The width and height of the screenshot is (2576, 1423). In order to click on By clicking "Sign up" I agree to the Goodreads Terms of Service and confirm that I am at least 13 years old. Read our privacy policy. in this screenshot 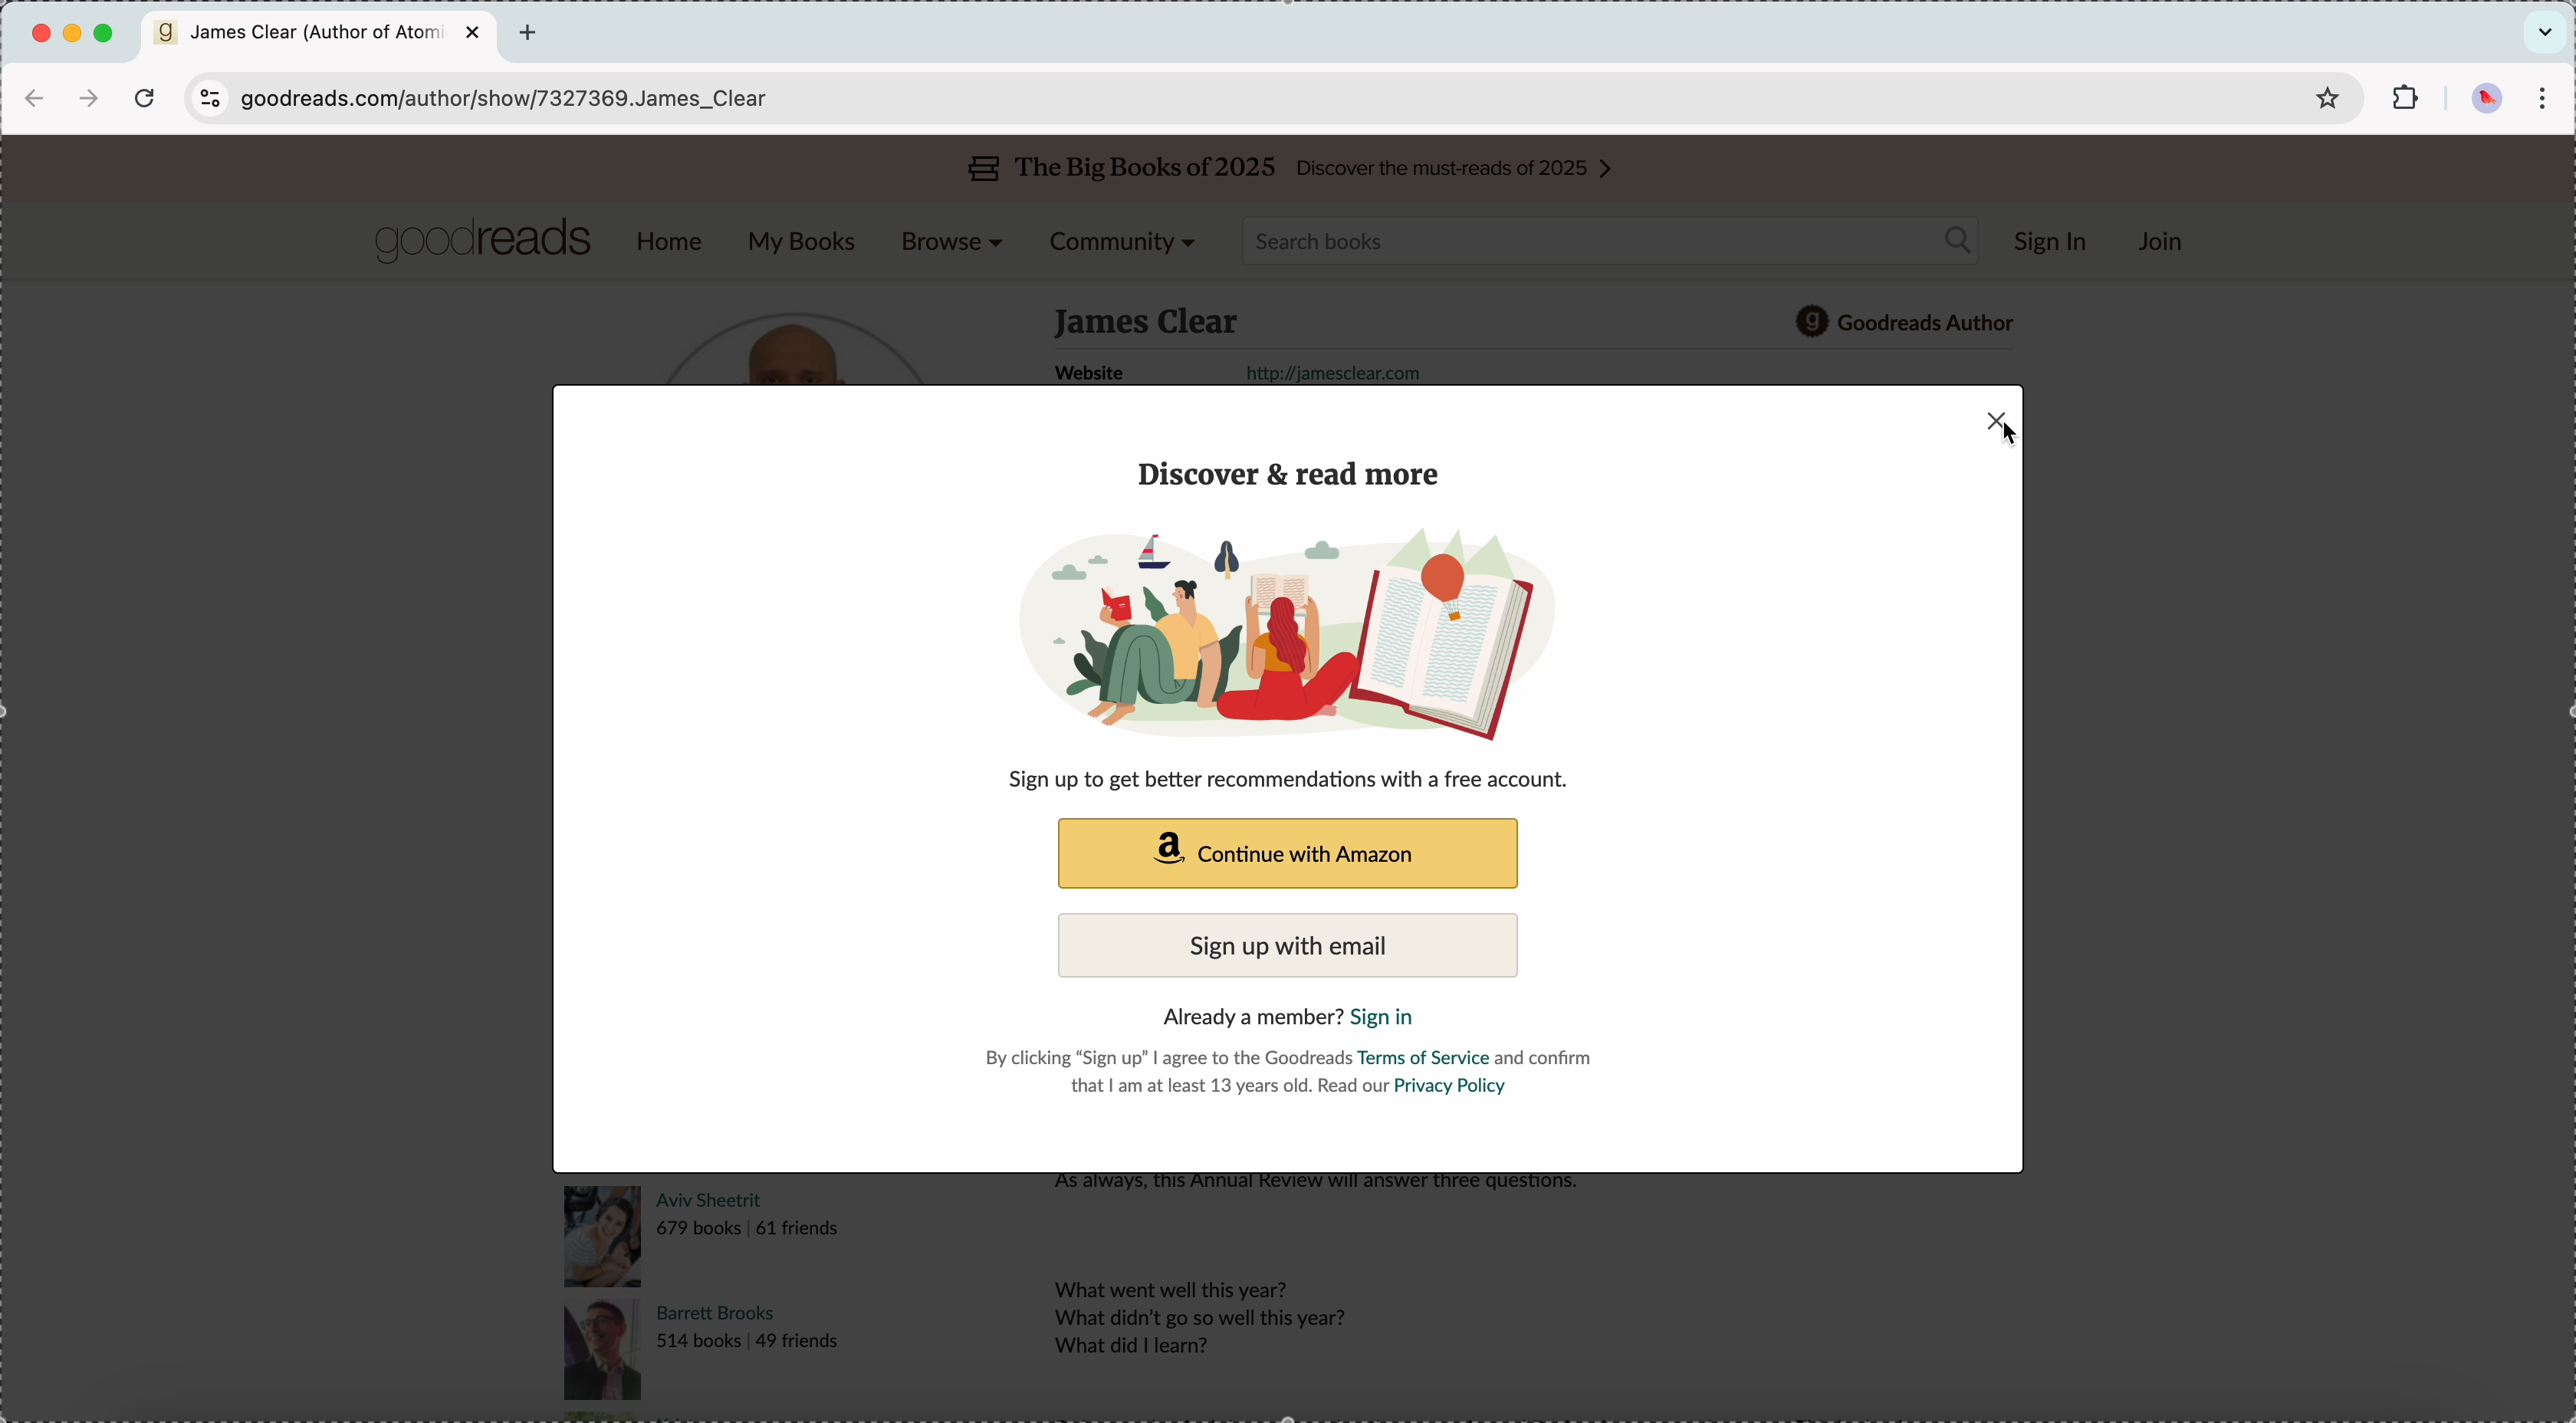, I will do `click(1293, 1073)`.